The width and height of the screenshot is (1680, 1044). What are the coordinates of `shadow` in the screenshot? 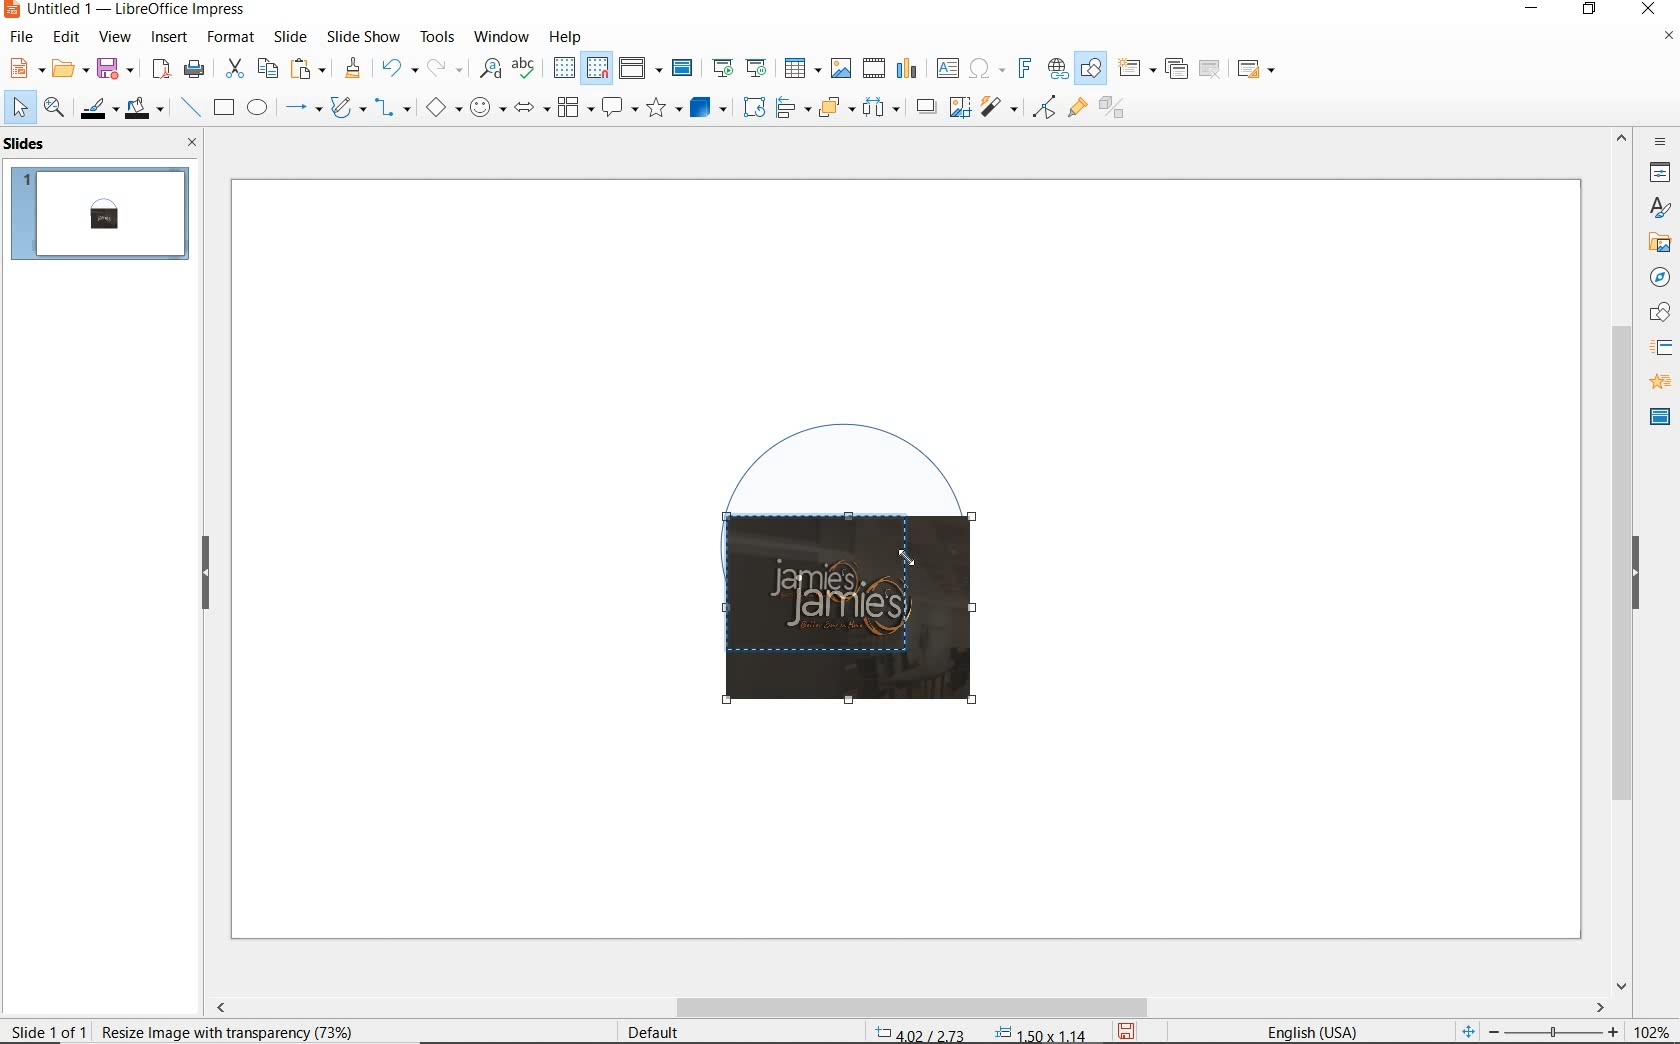 It's located at (925, 105).